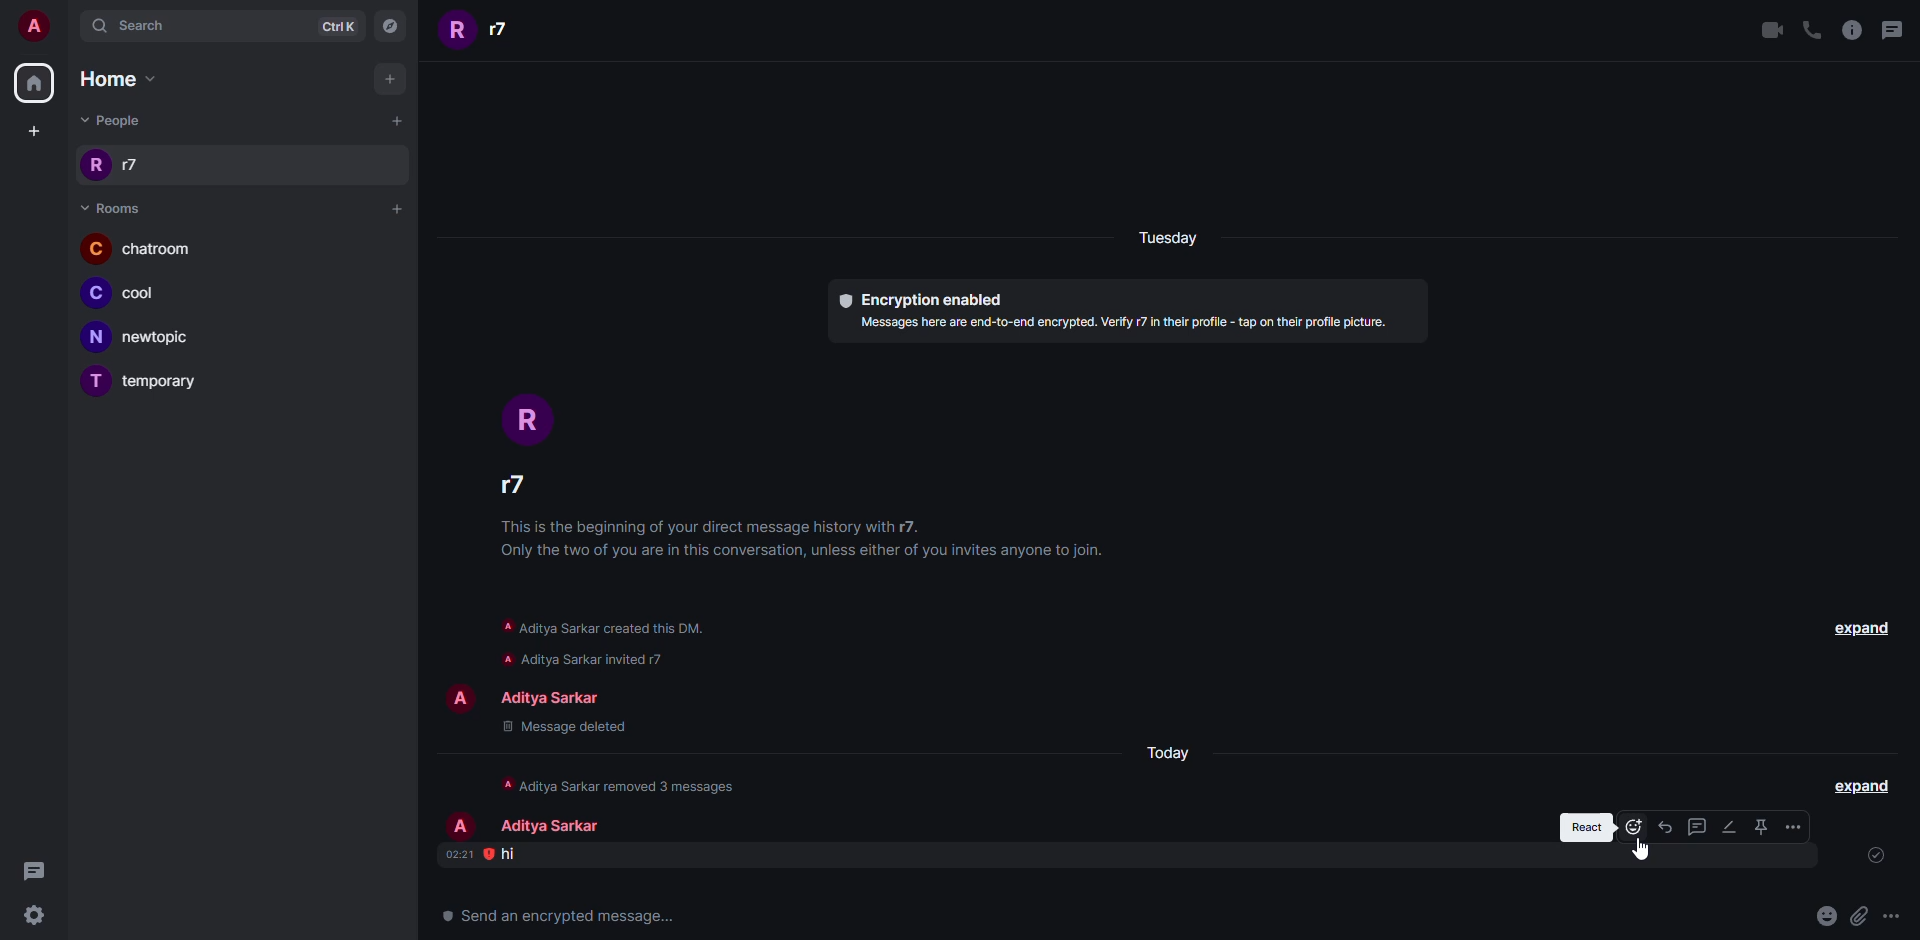 The width and height of the screenshot is (1920, 940). I want to click on people, so click(560, 700).